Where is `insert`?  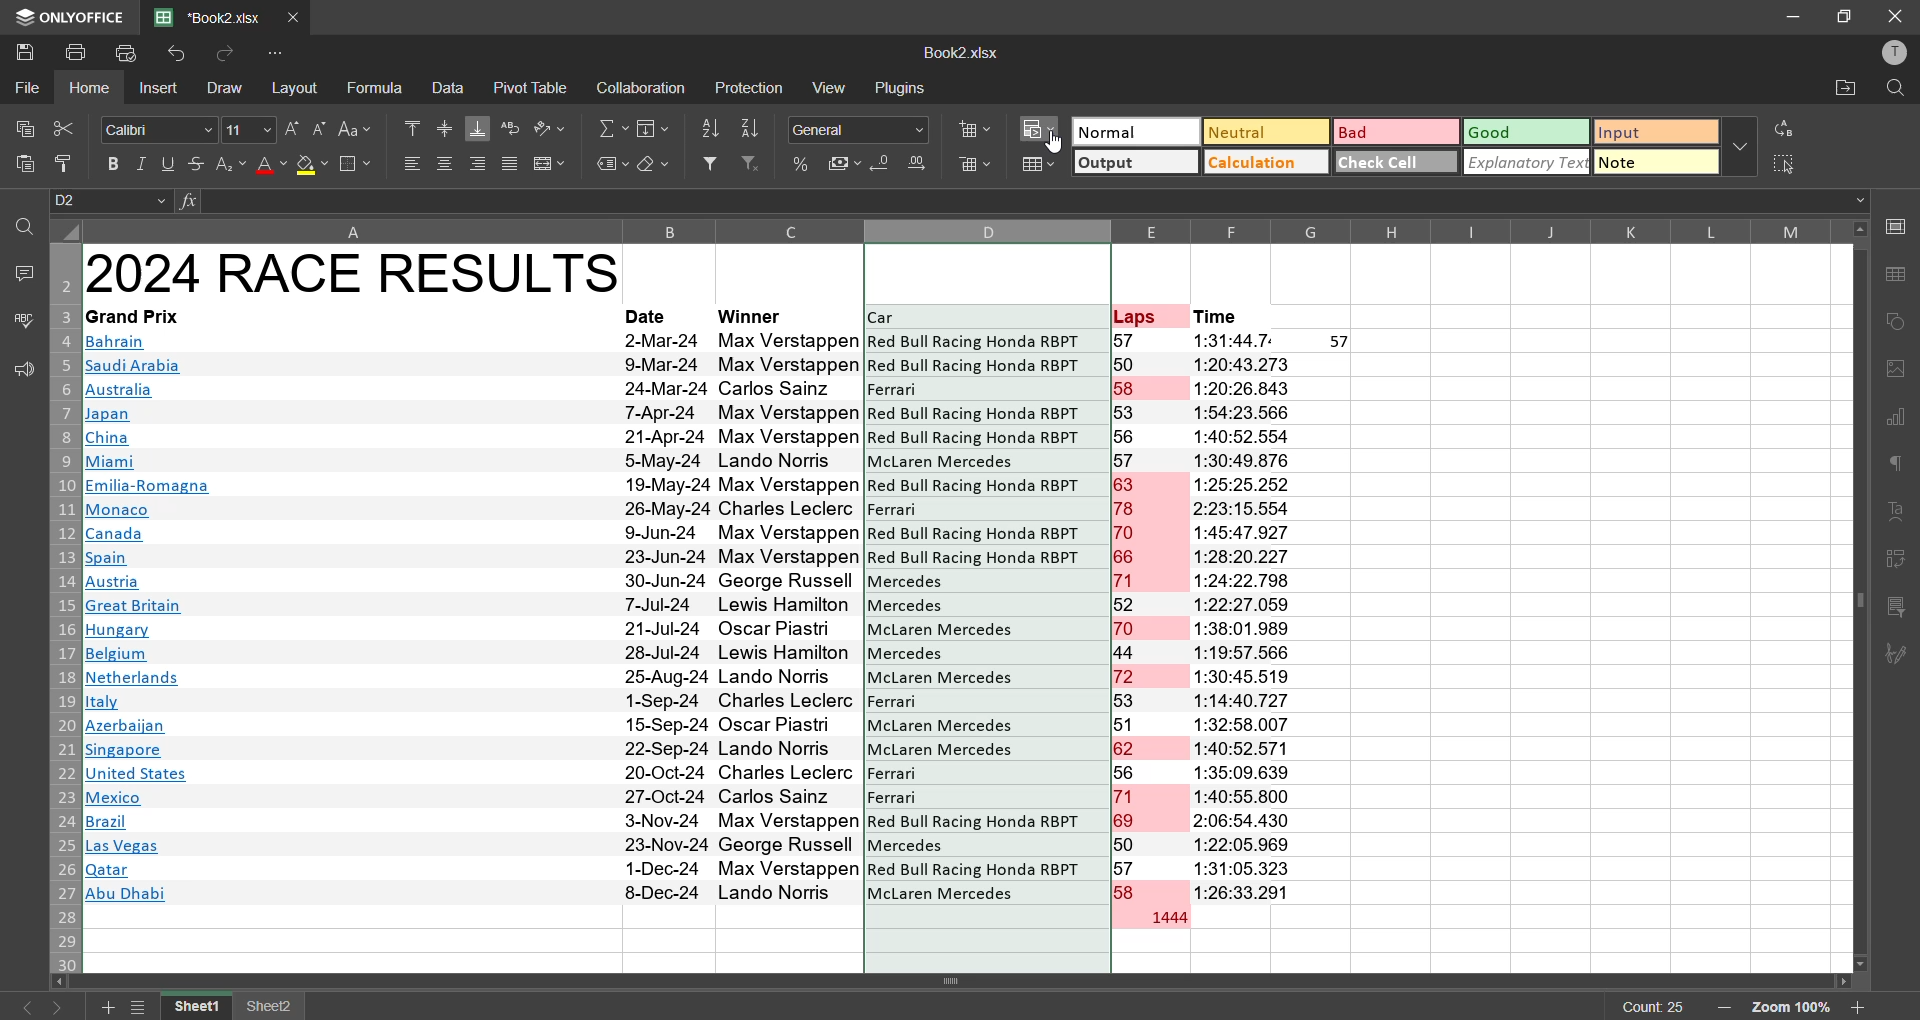 insert is located at coordinates (160, 90).